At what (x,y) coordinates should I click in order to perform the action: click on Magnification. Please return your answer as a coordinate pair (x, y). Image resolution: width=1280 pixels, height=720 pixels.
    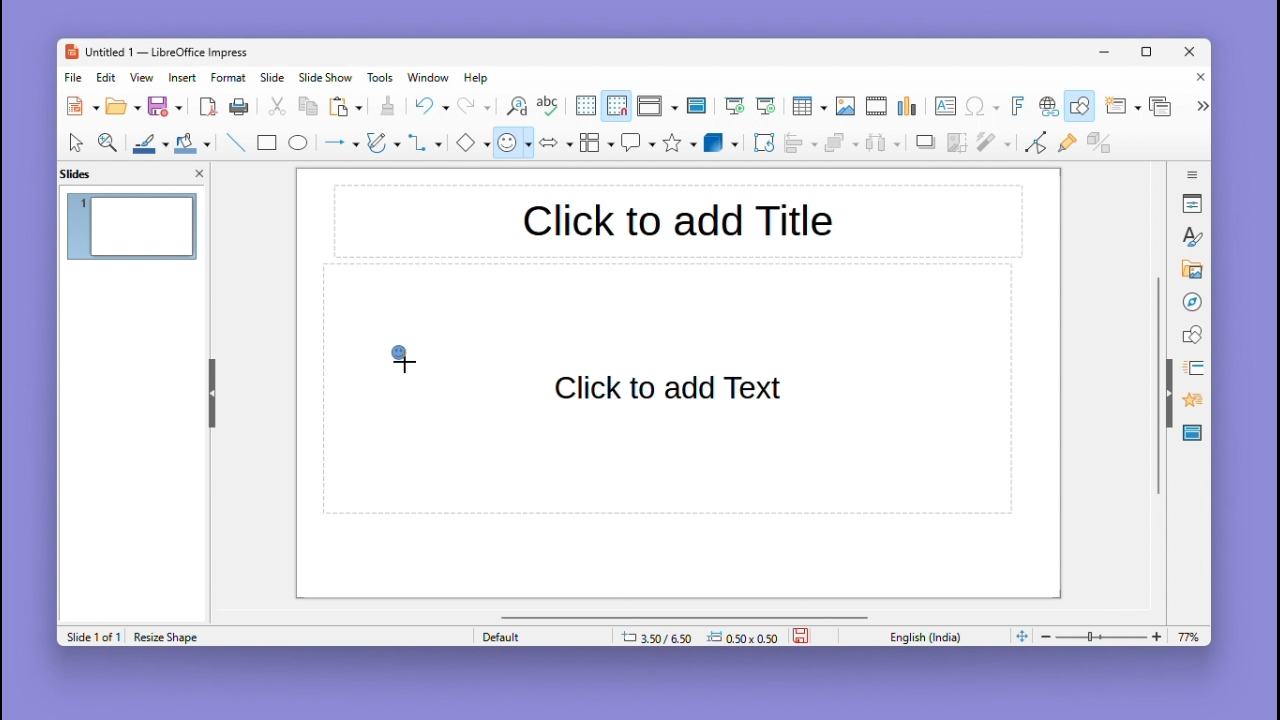
    Looking at the image, I should click on (109, 141).